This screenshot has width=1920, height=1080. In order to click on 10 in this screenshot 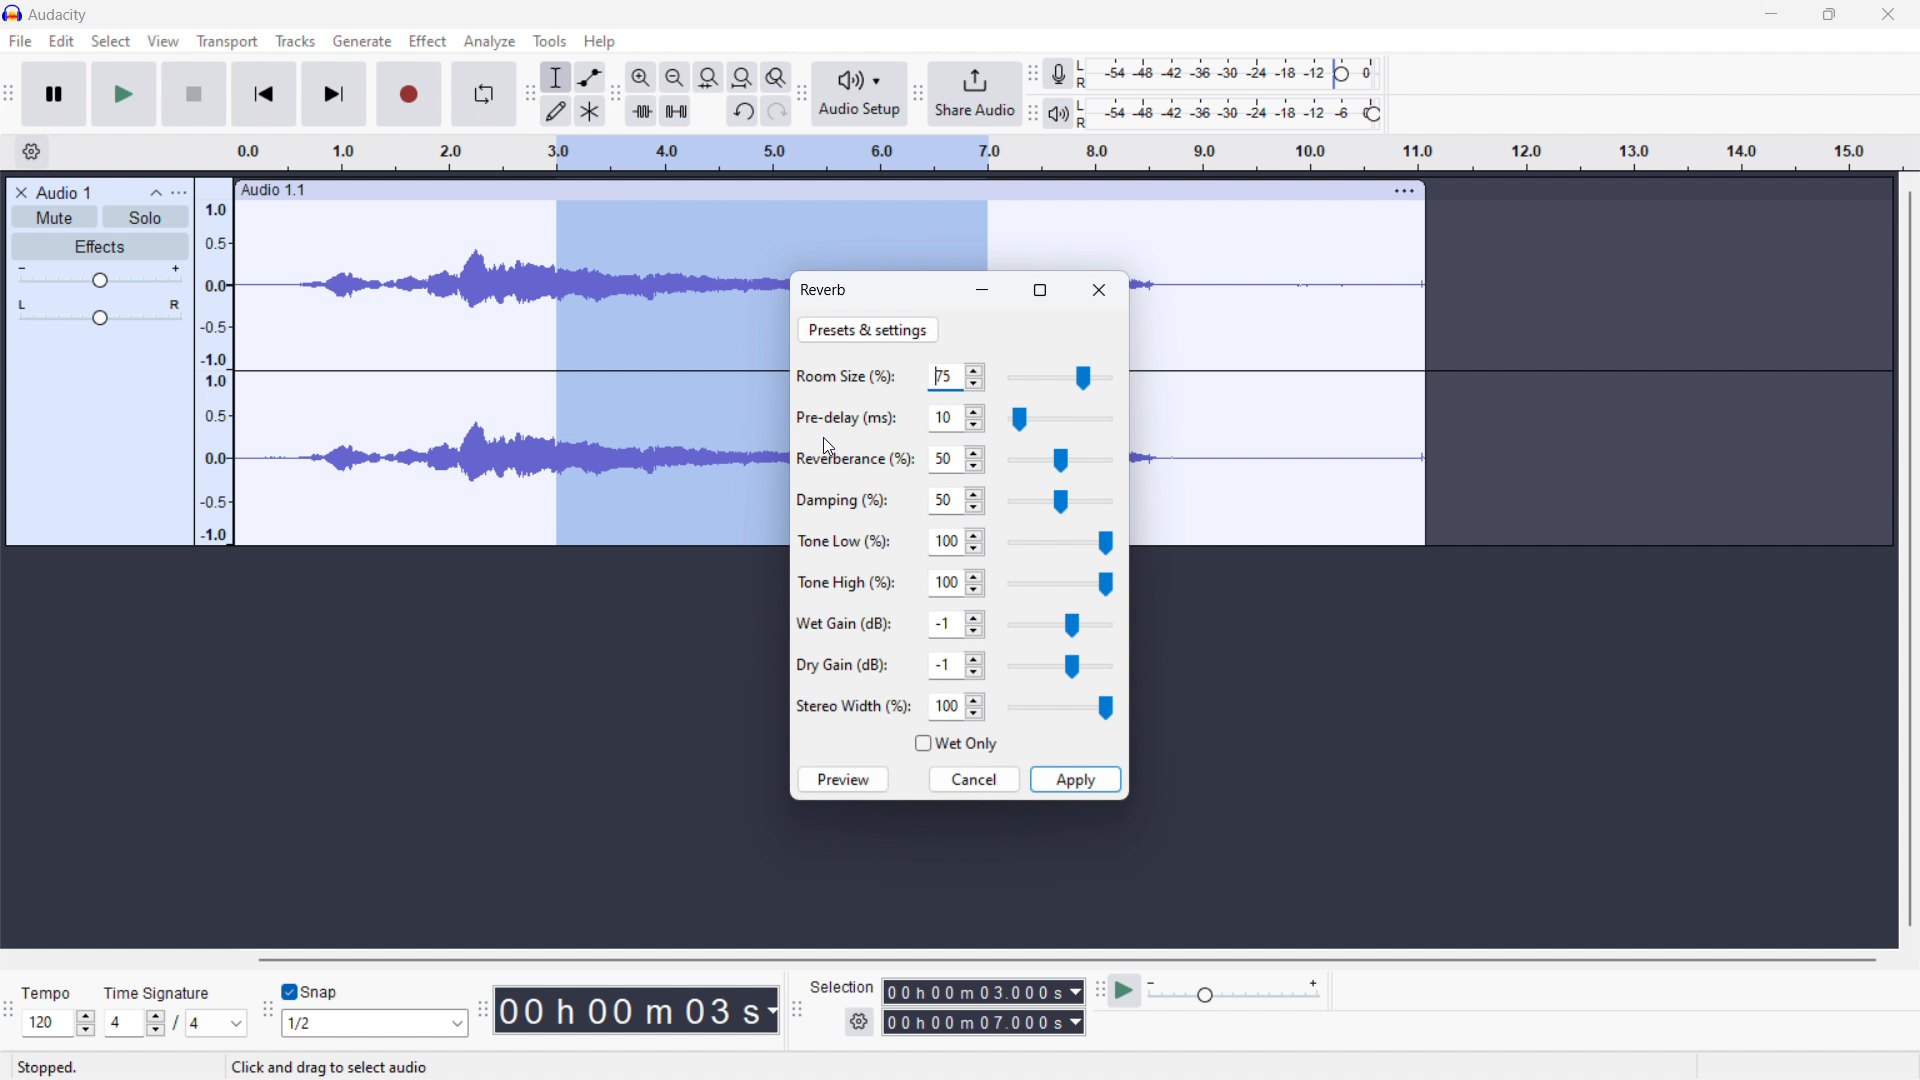, I will do `click(957, 421)`.